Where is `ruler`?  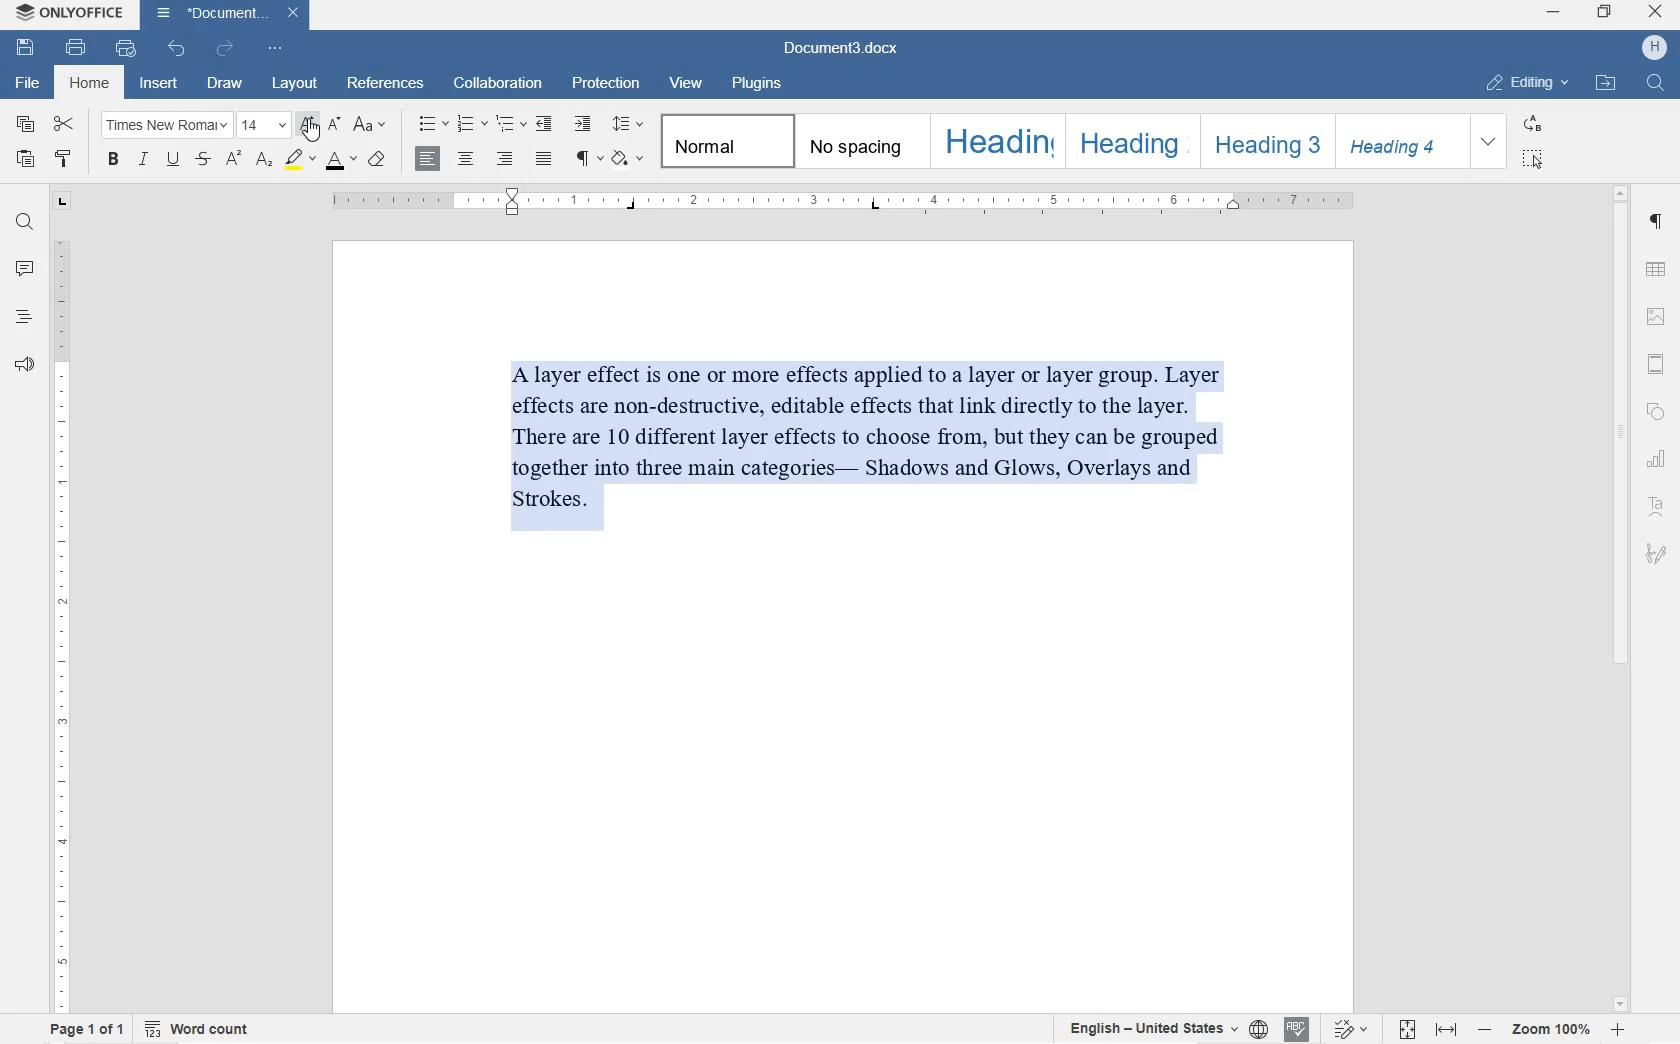 ruler is located at coordinates (844, 202).